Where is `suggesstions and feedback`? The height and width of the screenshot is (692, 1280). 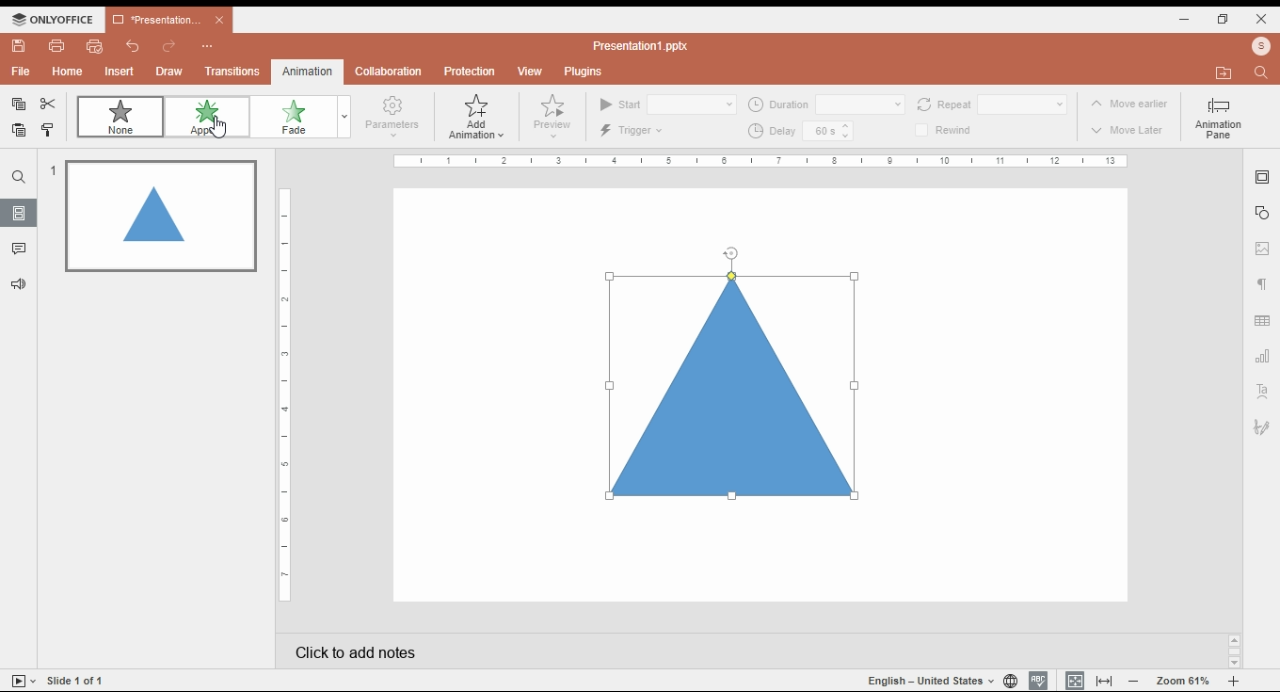
suggesstions and feedback is located at coordinates (20, 285).